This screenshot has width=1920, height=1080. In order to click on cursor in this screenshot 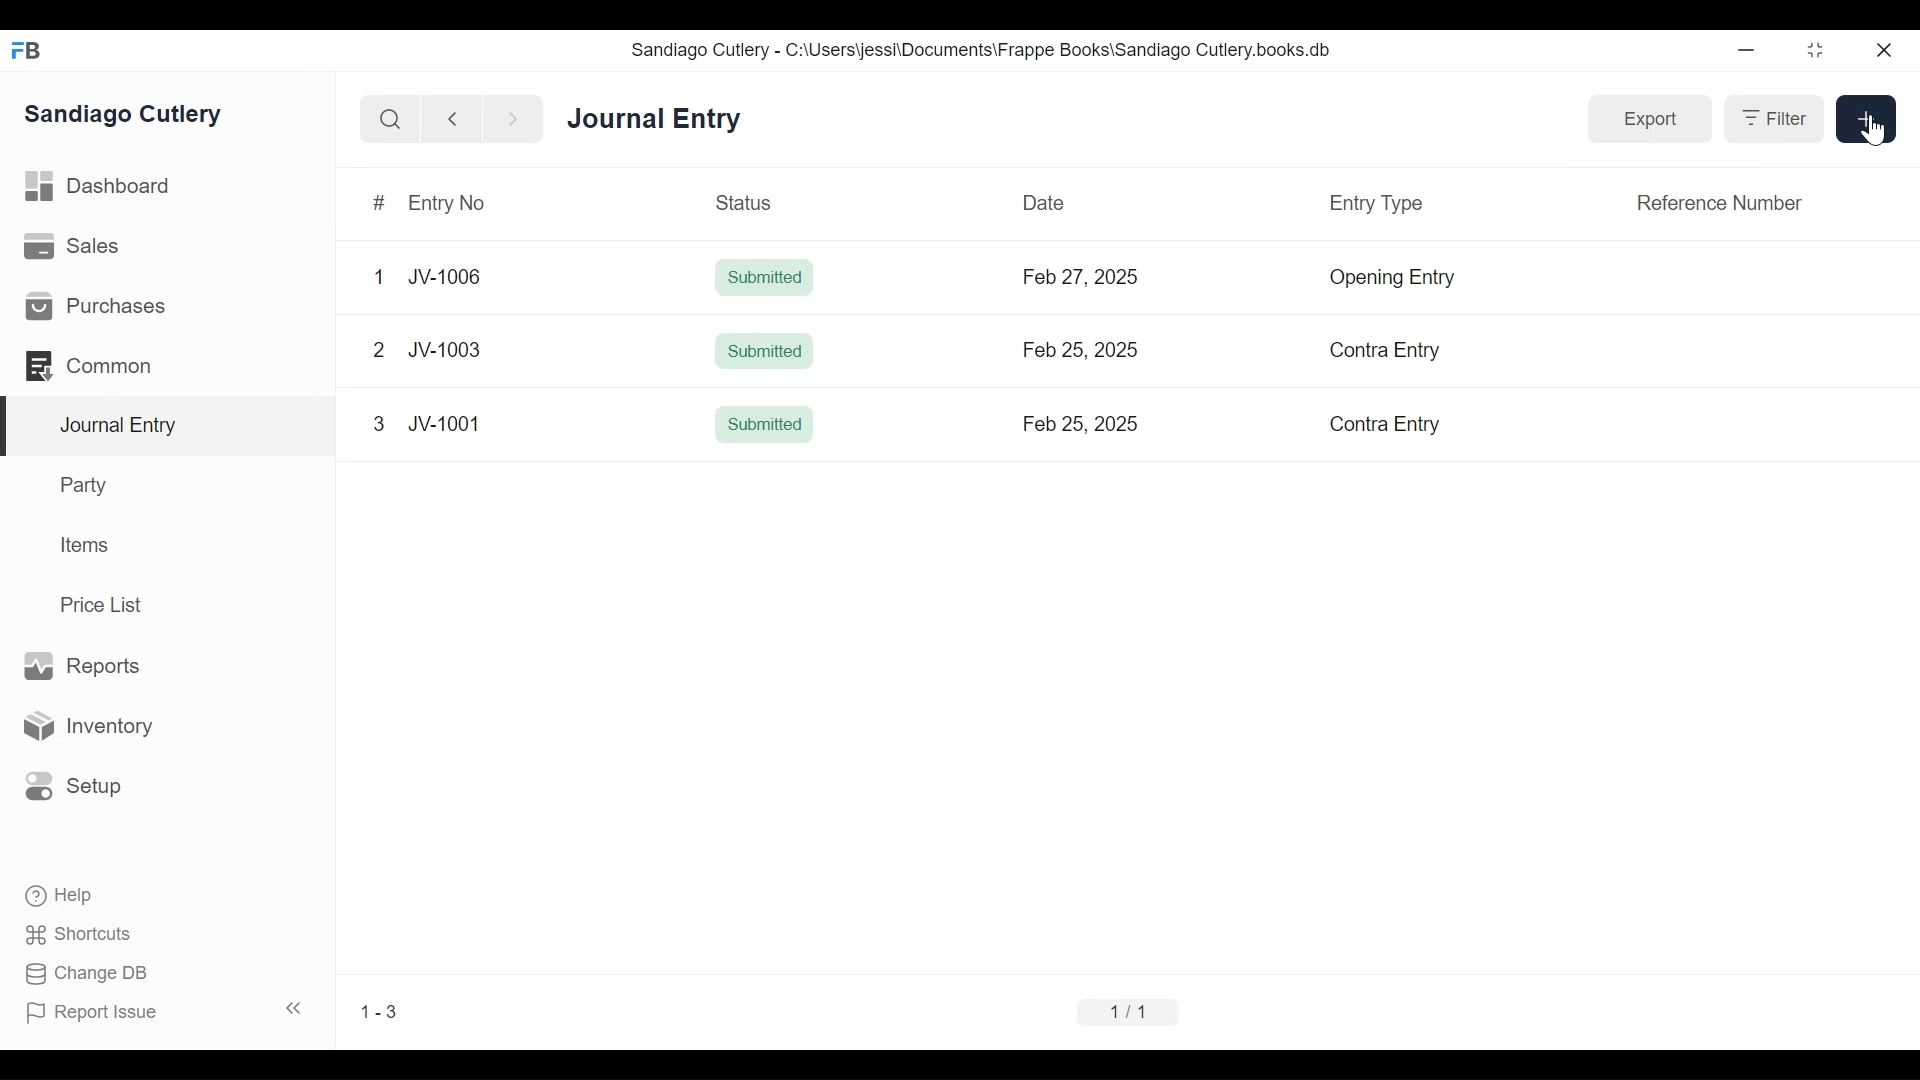, I will do `click(1875, 130)`.